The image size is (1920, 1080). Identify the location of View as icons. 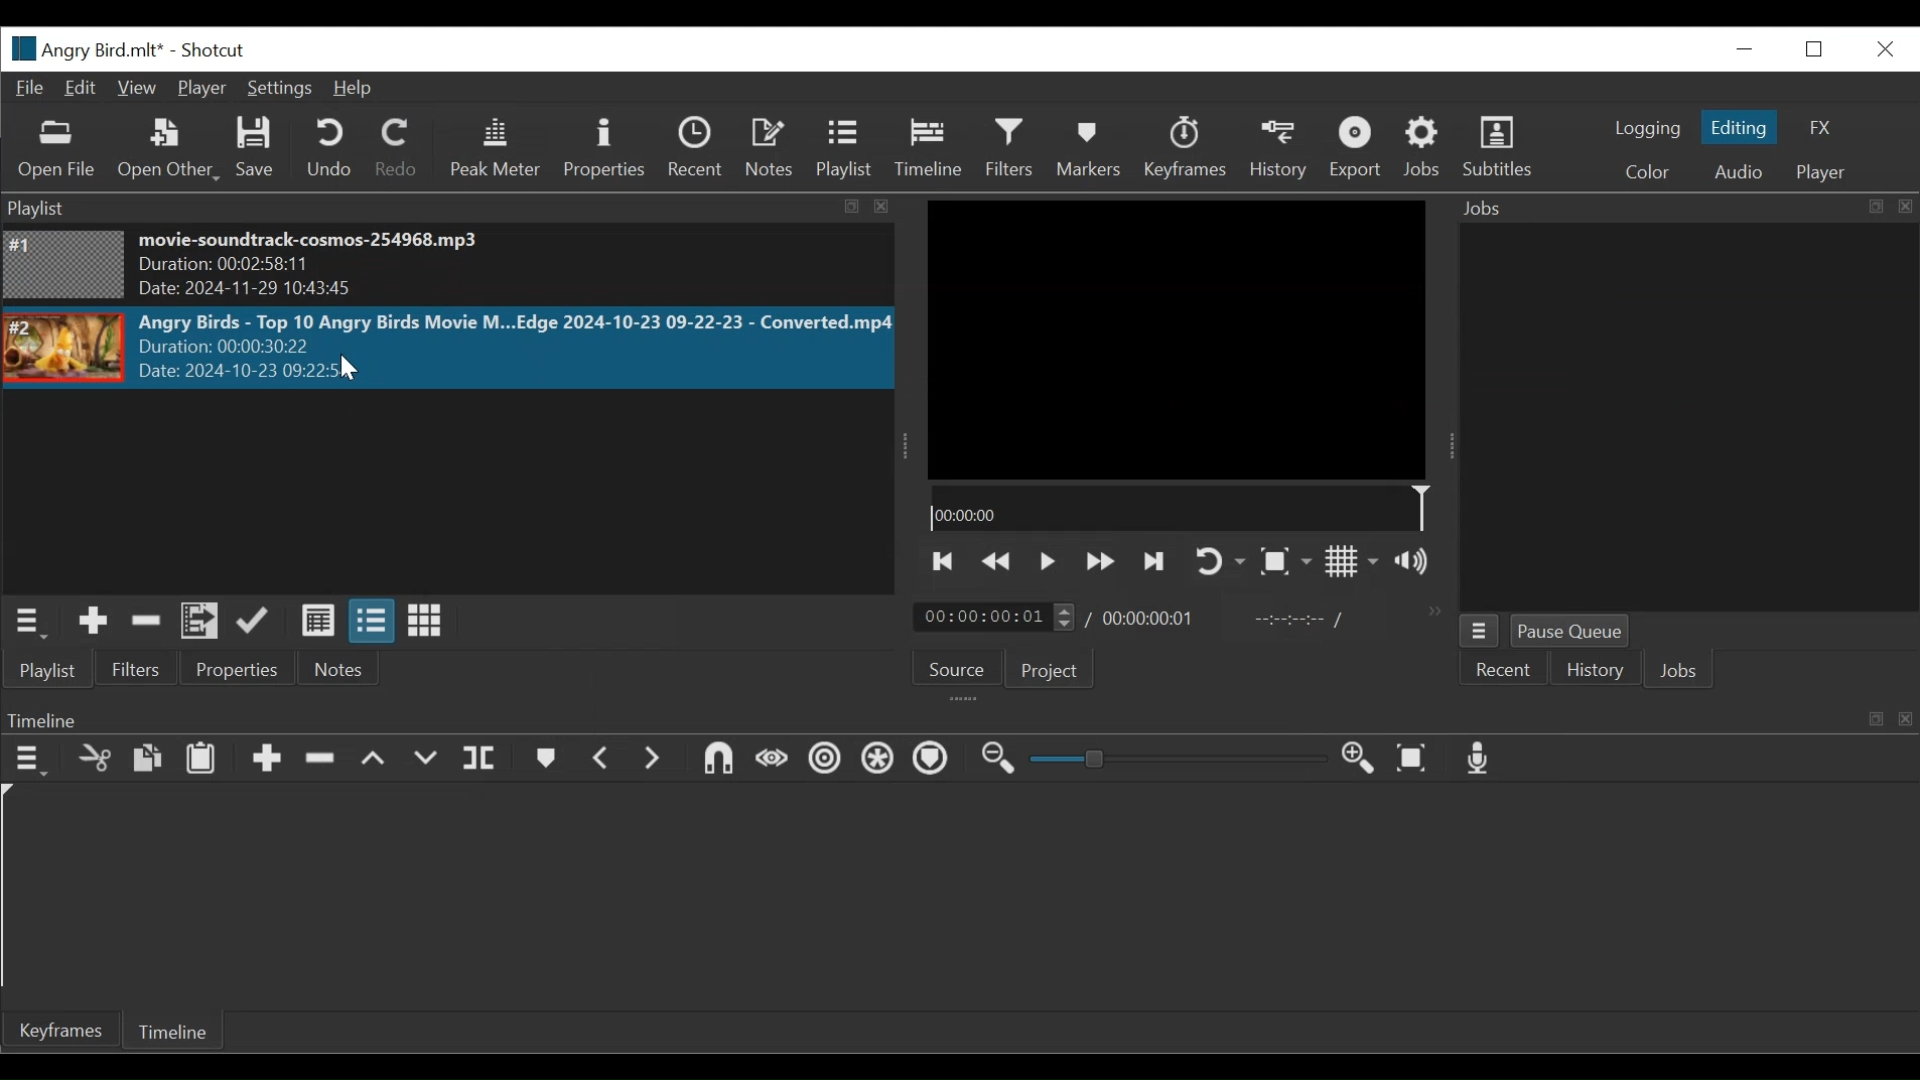
(424, 621).